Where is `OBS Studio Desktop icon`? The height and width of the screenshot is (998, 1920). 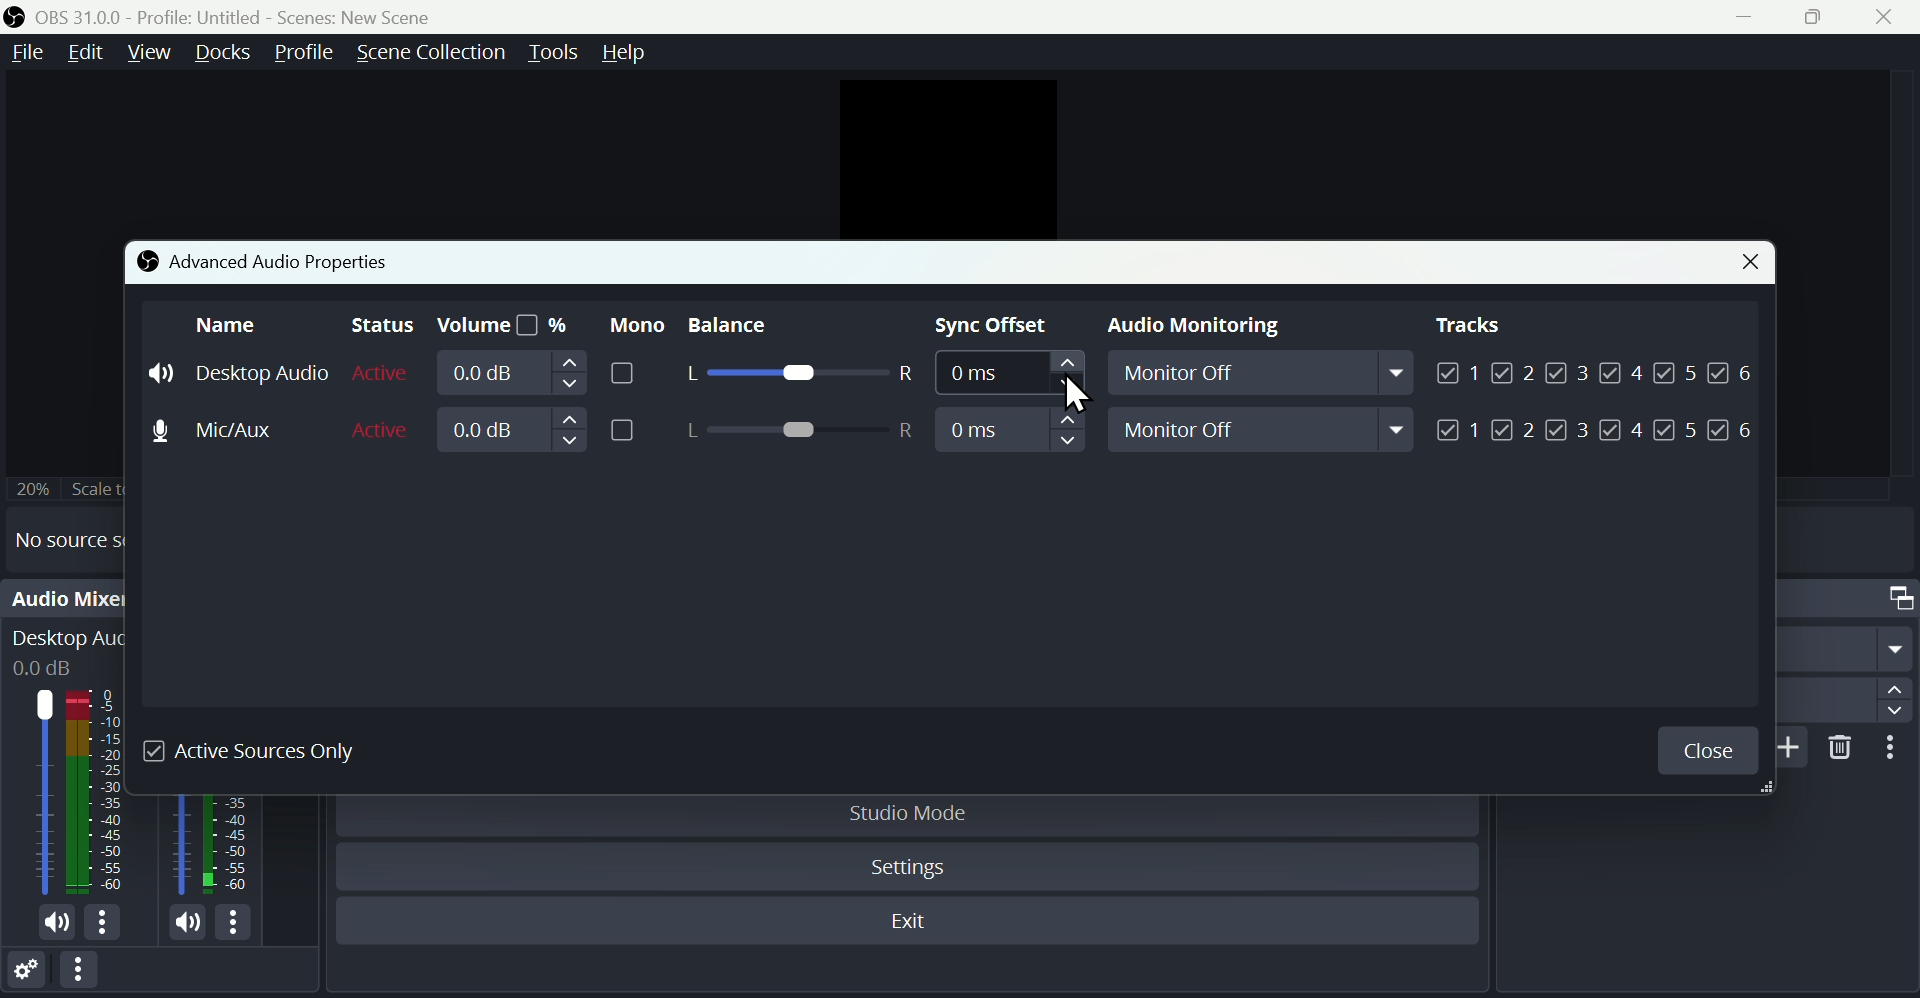
OBS Studio Desktop icon is located at coordinates (15, 17).